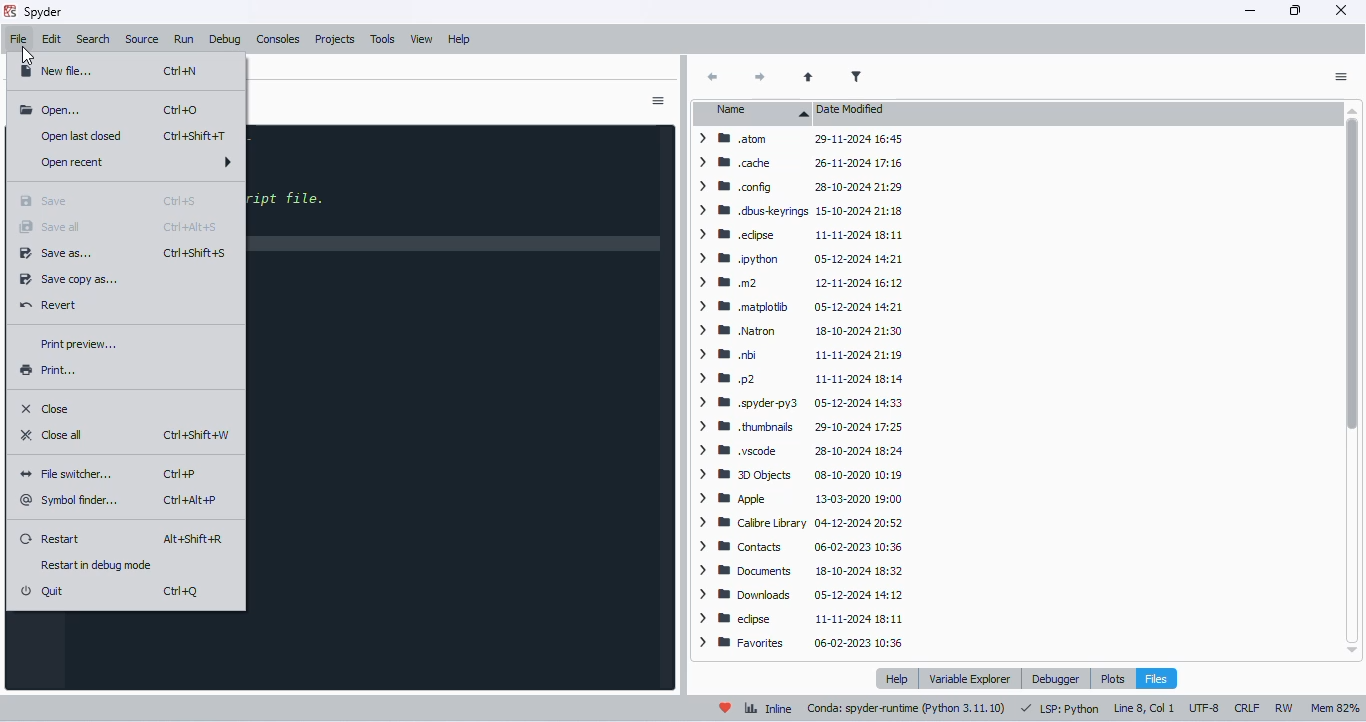  What do you see at coordinates (47, 370) in the screenshot?
I see `print` at bounding box center [47, 370].